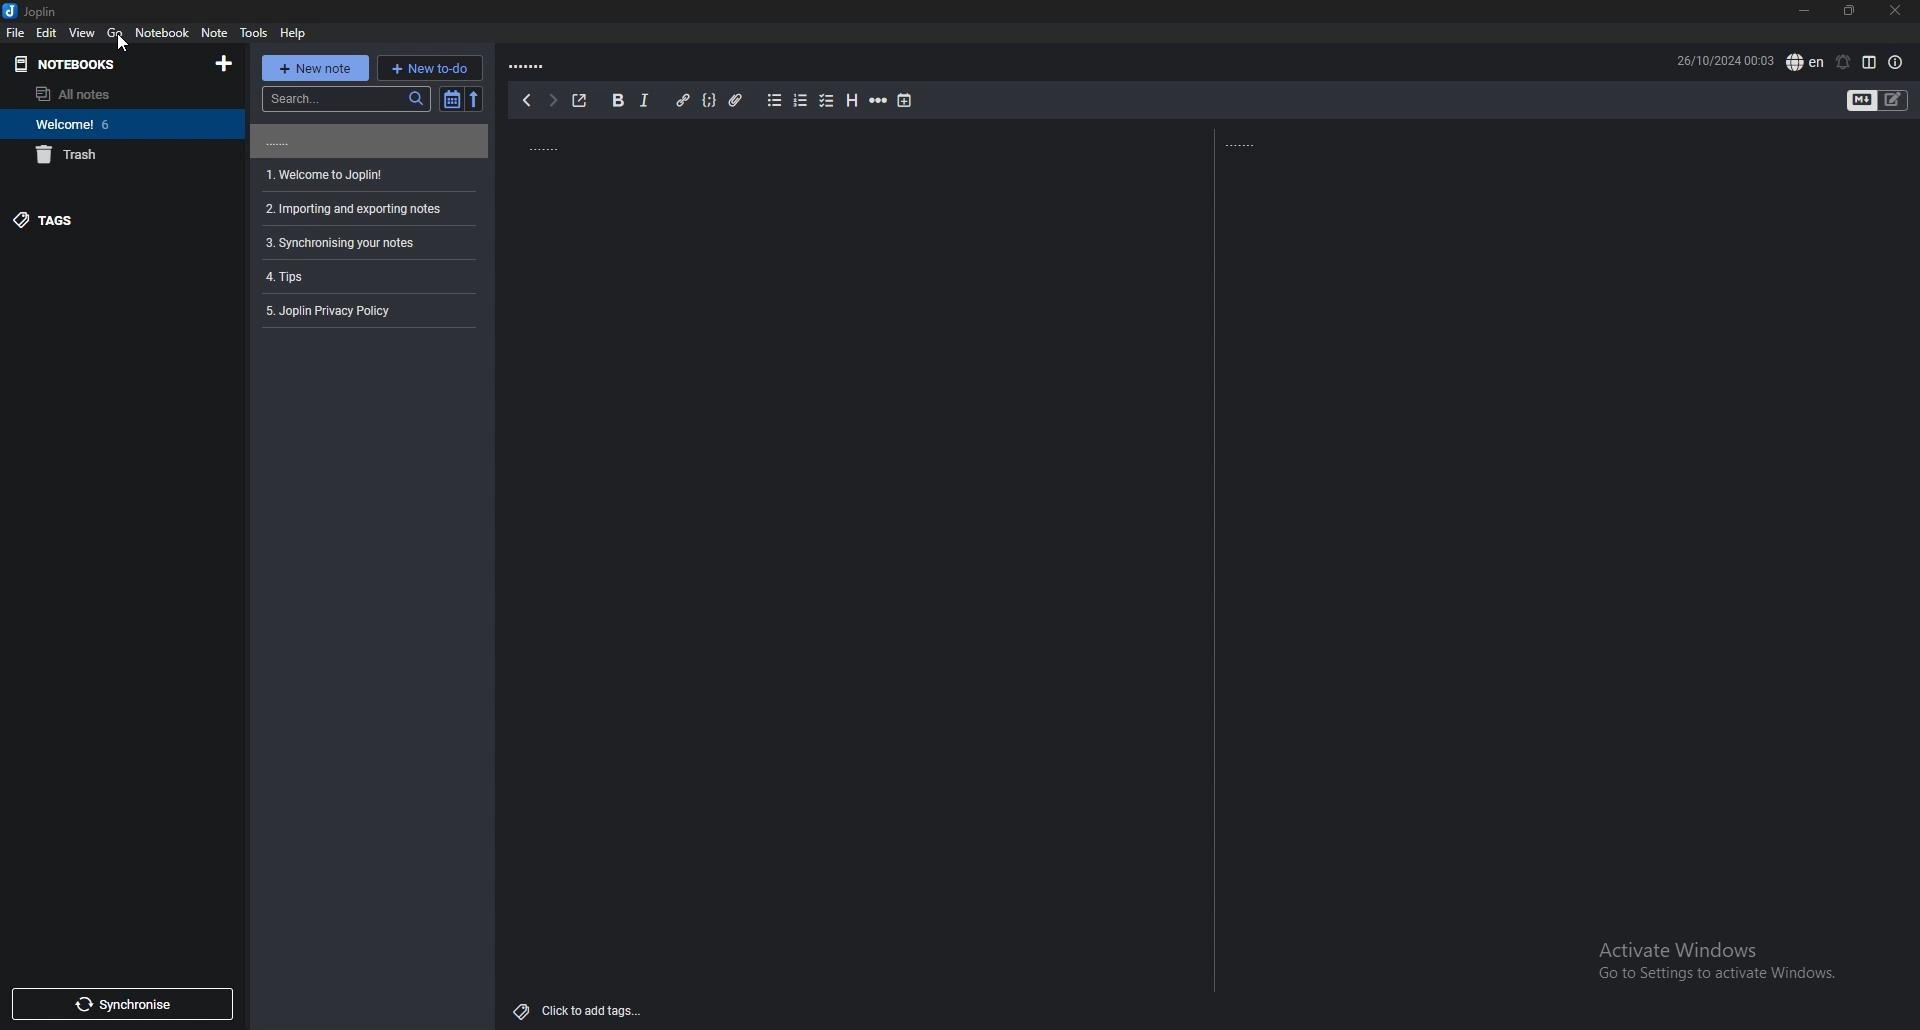  I want to click on new todo, so click(430, 68).